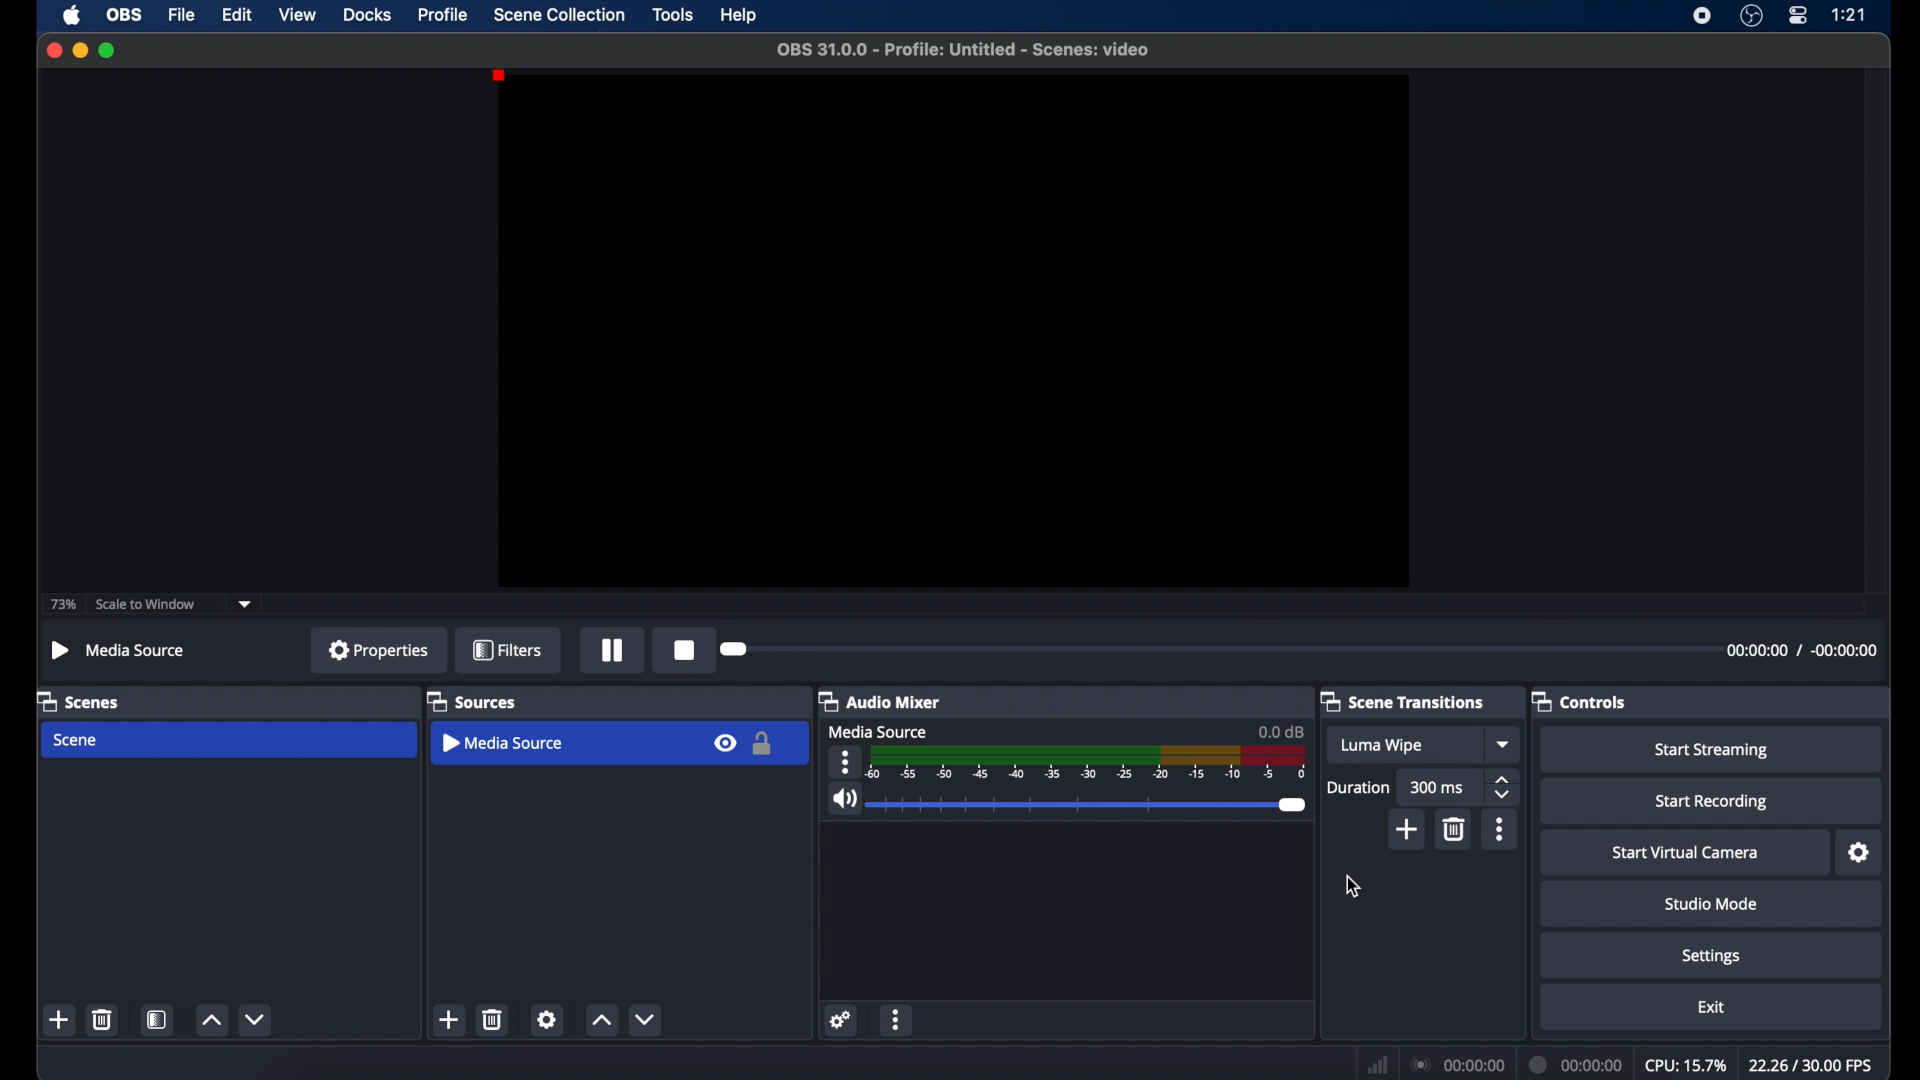 This screenshot has width=1920, height=1080. I want to click on screen recorder icon, so click(1703, 16).